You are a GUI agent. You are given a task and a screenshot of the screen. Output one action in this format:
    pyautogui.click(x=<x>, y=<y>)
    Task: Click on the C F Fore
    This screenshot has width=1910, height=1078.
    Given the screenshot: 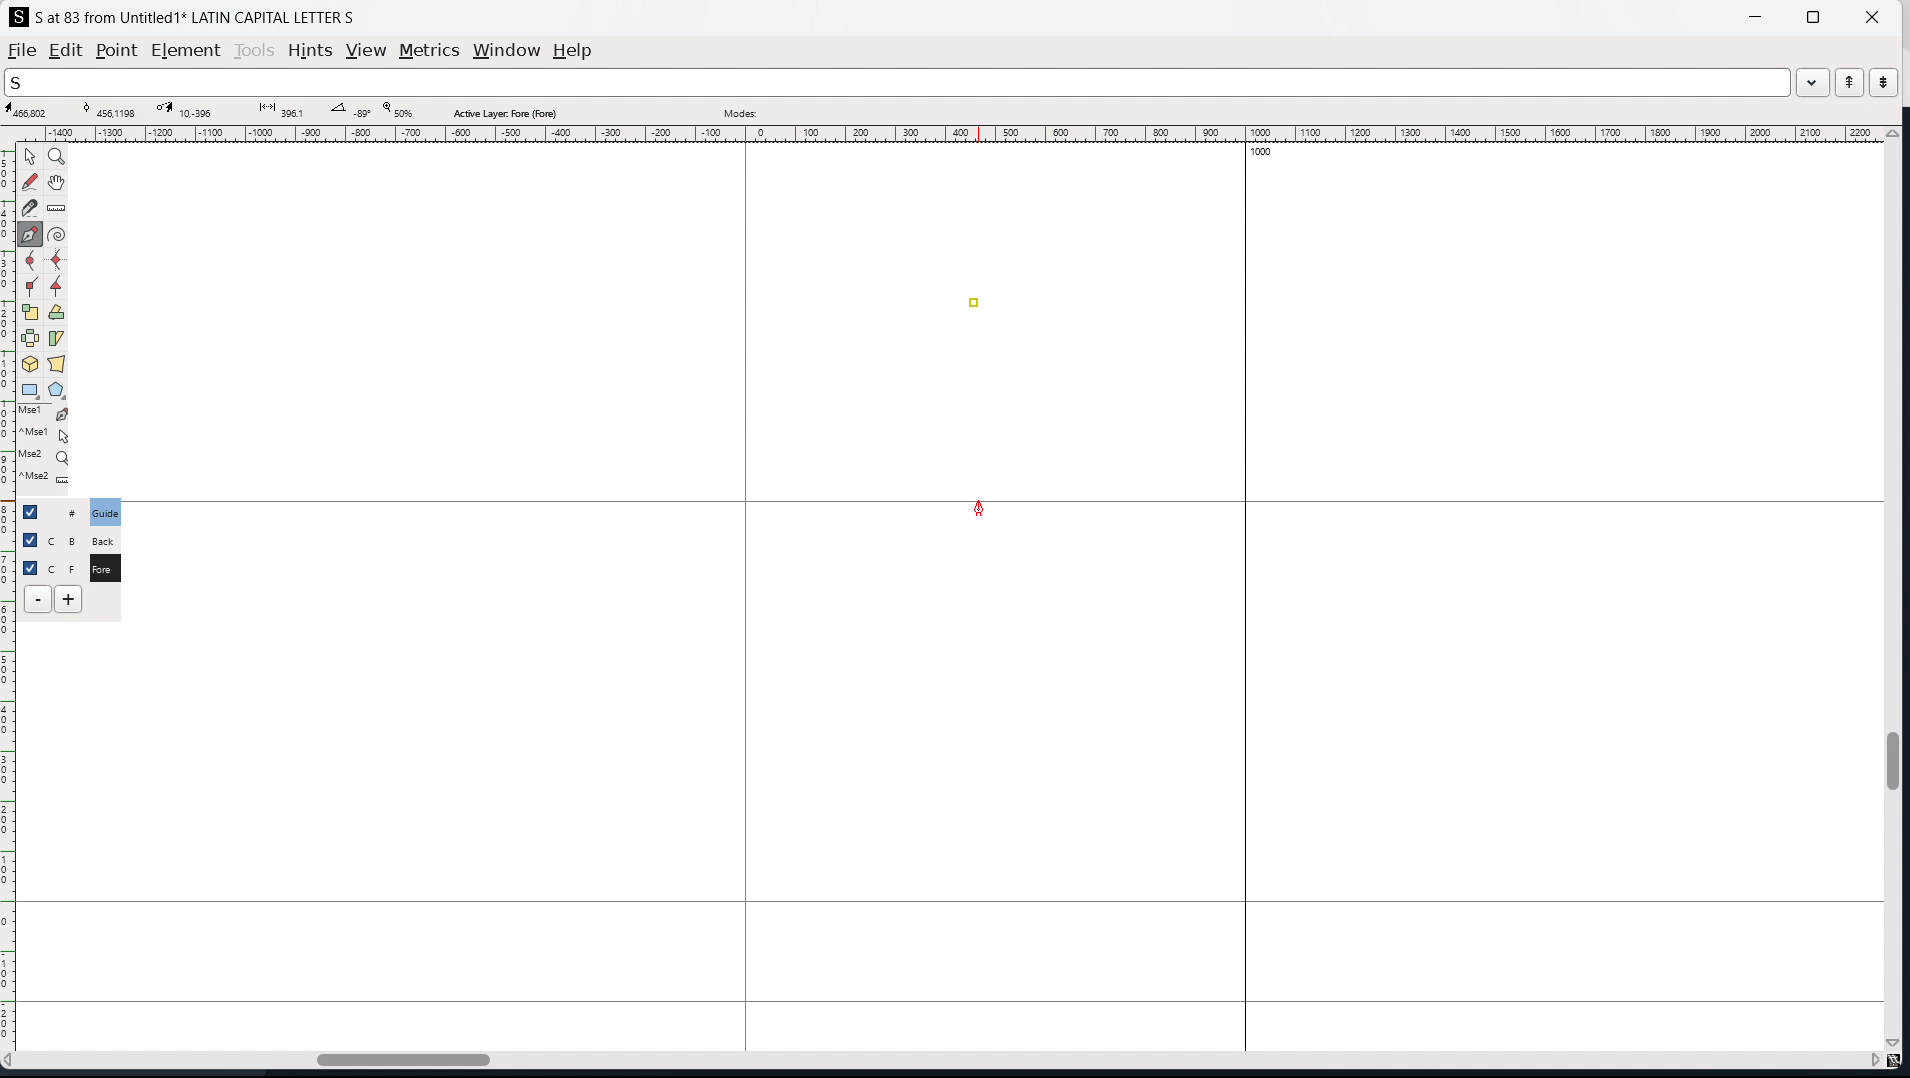 What is the action you would take?
    pyautogui.click(x=104, y=567)
    